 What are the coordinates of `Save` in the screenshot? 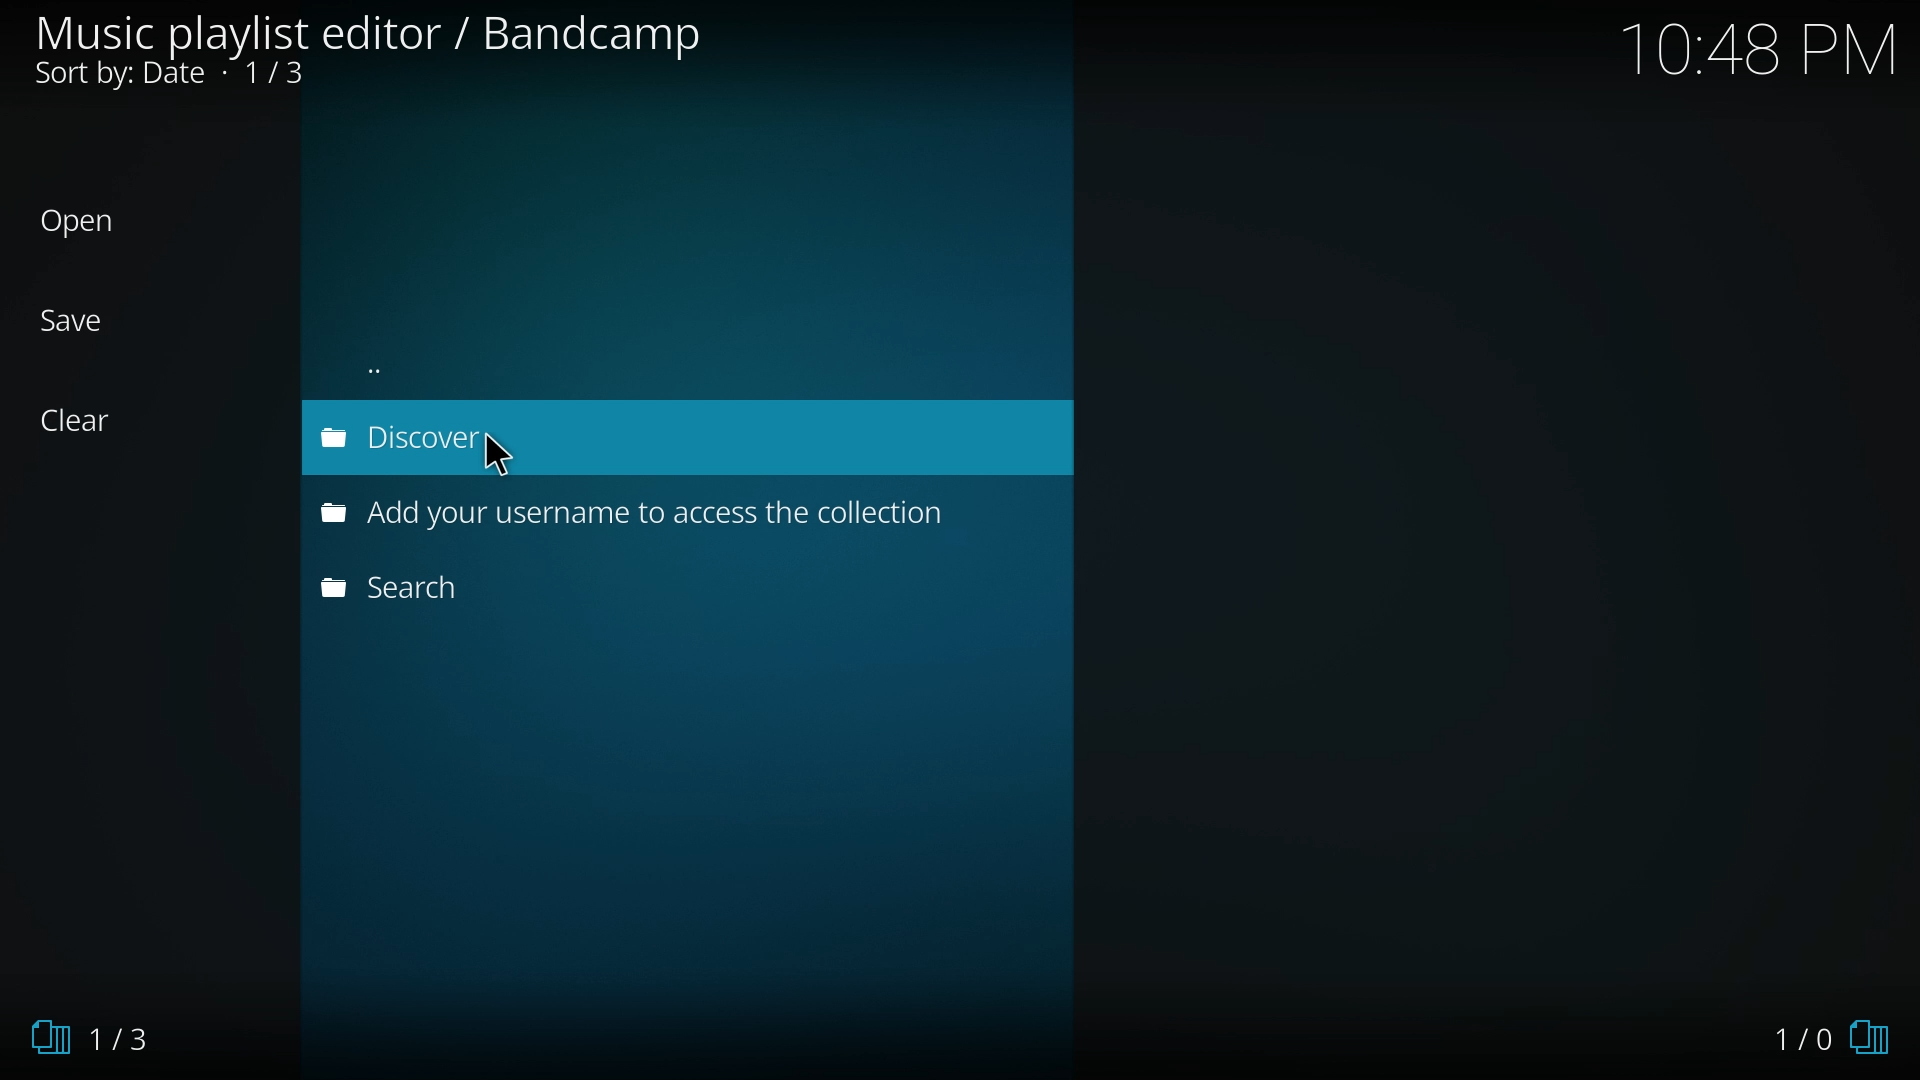 It's located at (93, 320).